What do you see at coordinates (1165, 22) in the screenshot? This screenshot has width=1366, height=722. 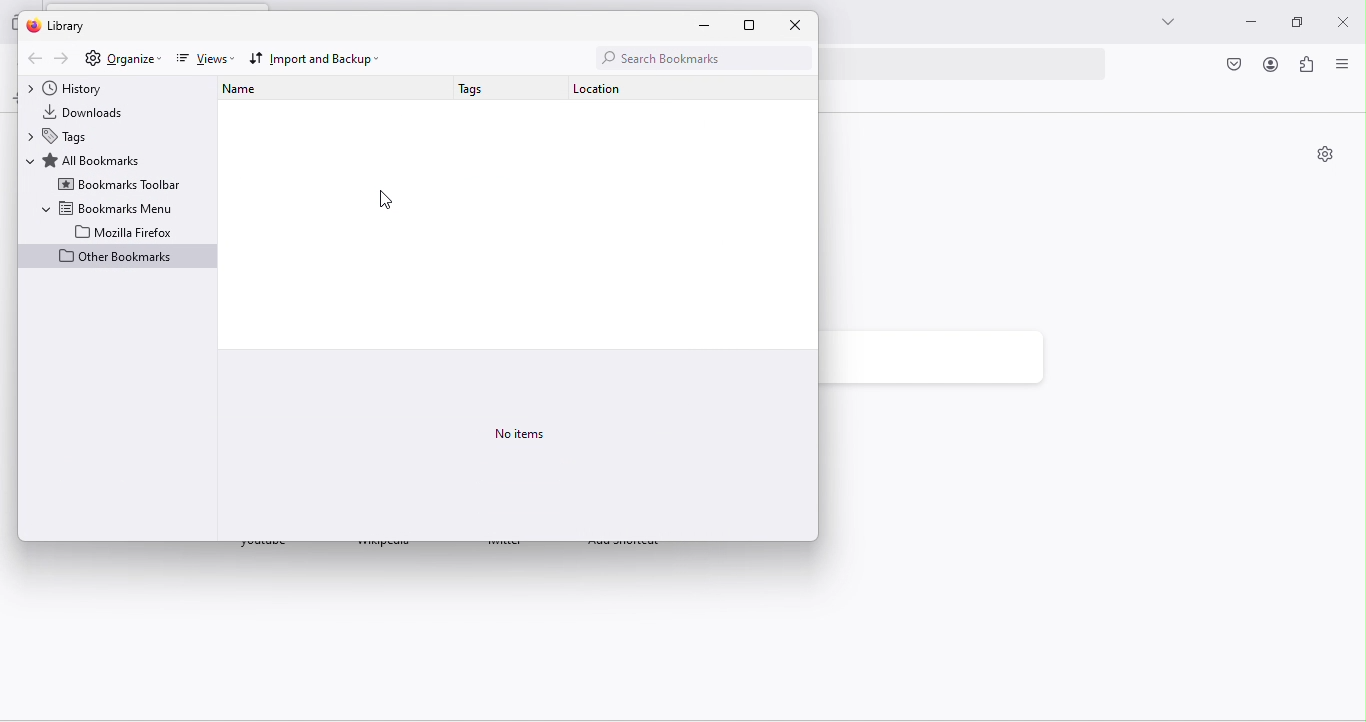 I see `more` at bounding box center [1165, 22].